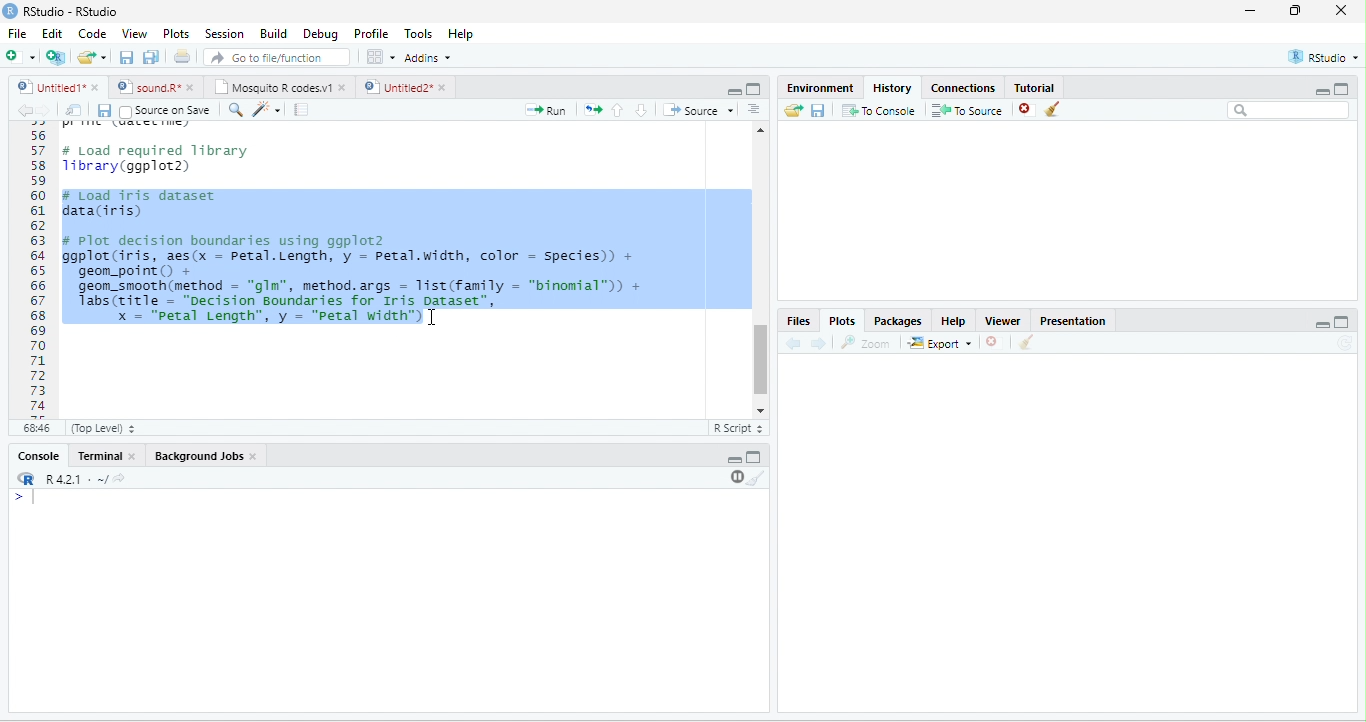 Image resolution: width=1366 pixels, height=722 pixels. Describe the element at coordinates (641, 110) in the screenshot. I see `down` at that location.